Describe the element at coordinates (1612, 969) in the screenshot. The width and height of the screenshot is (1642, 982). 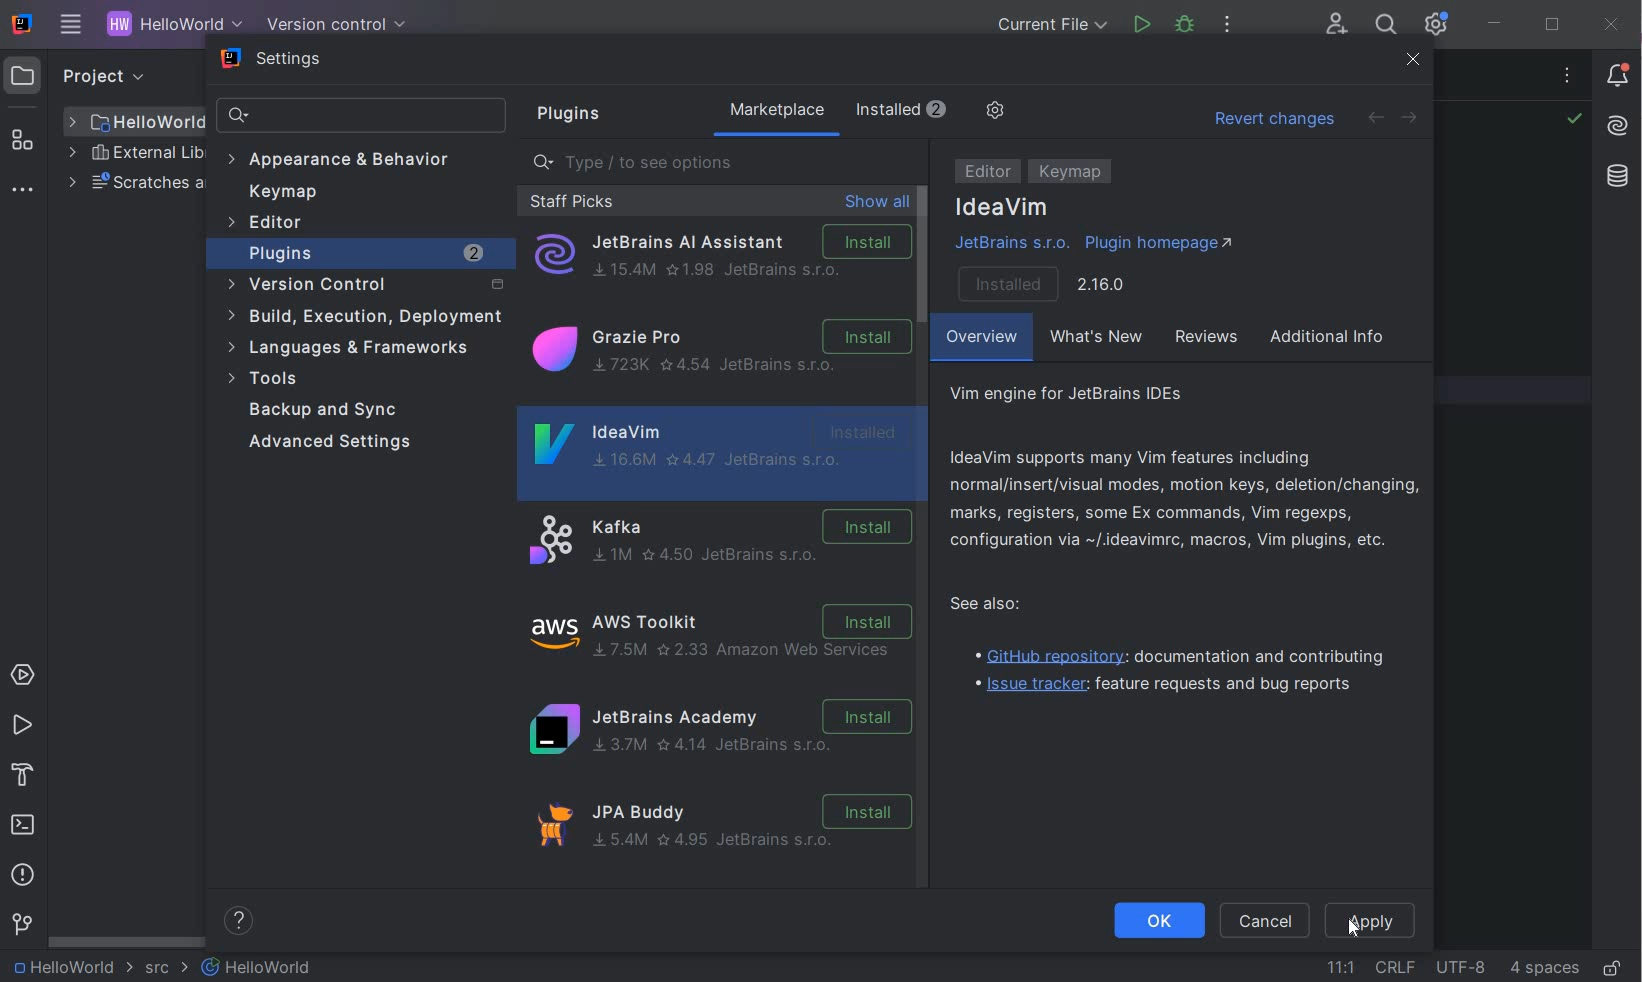
I see `MAKE FILE READY ONLY` at that location.